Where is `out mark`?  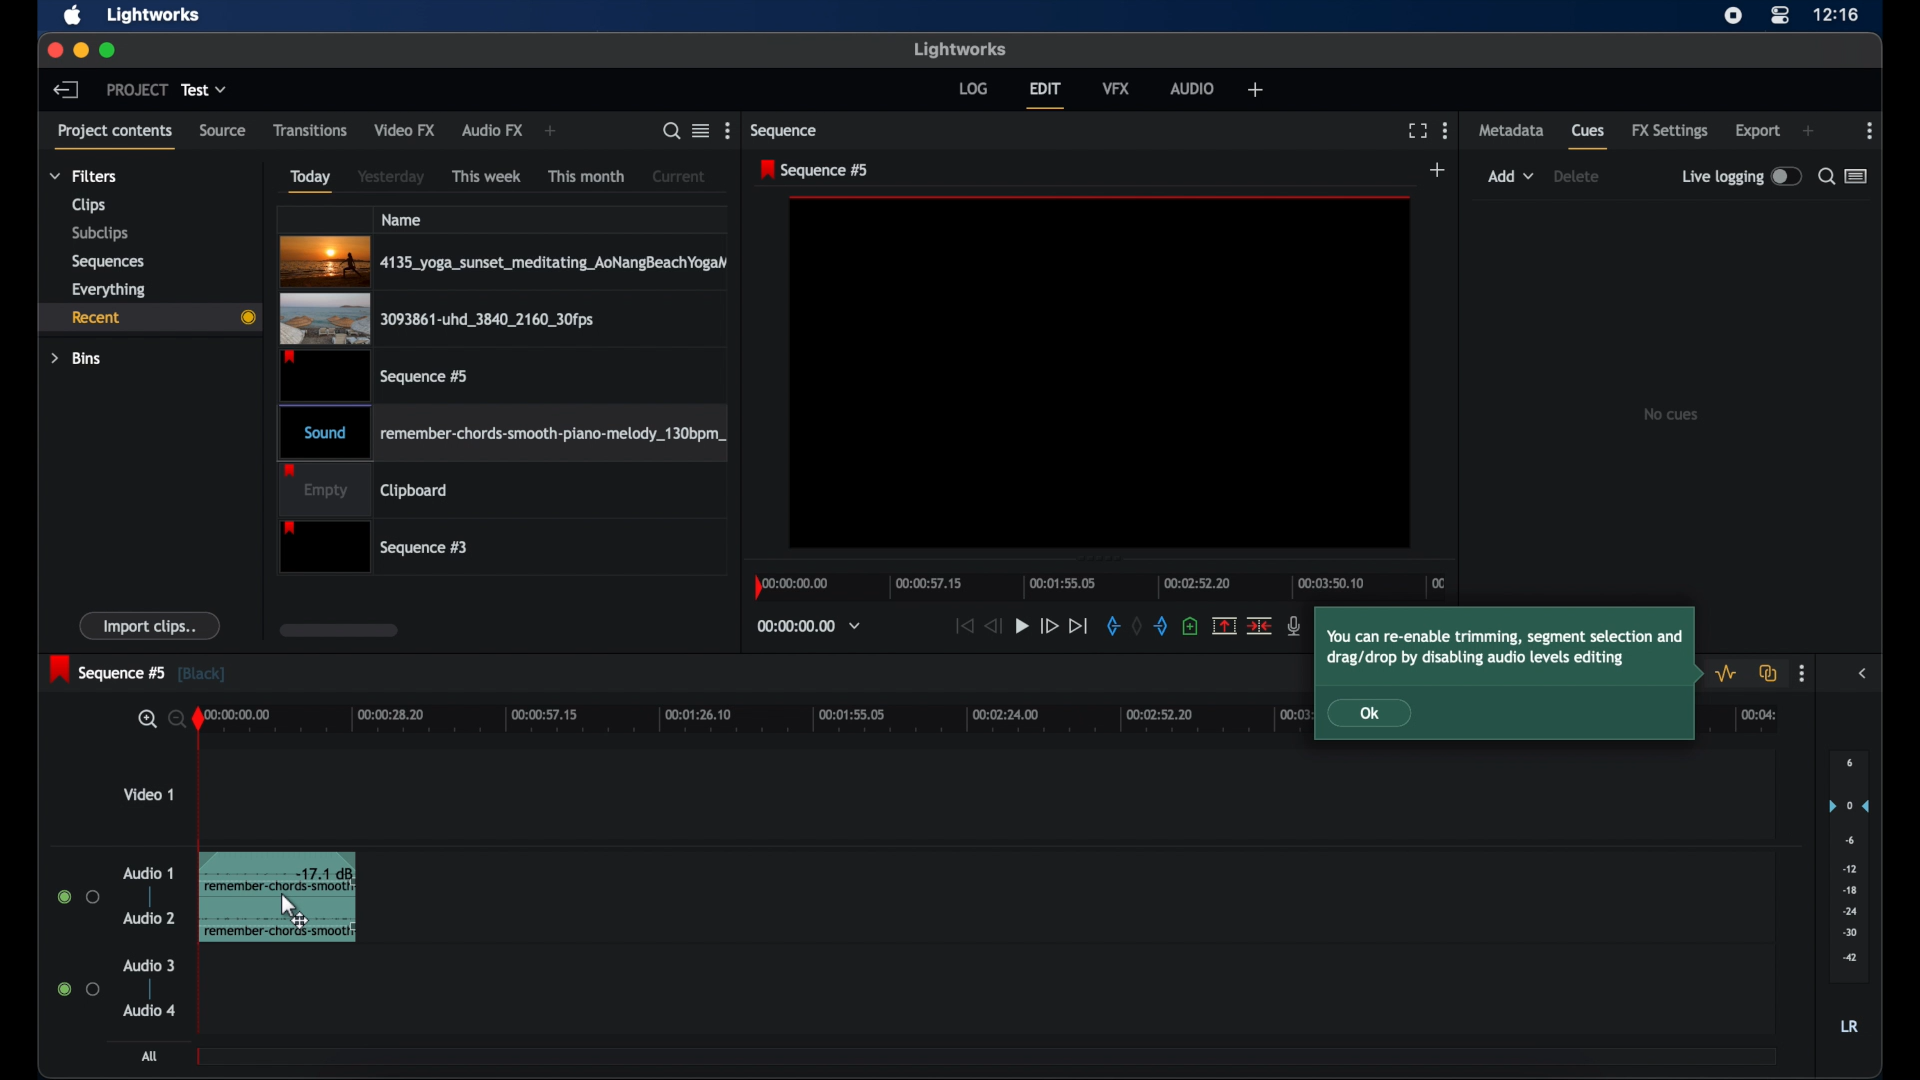
out mark is located at coordinates (1162, 627).